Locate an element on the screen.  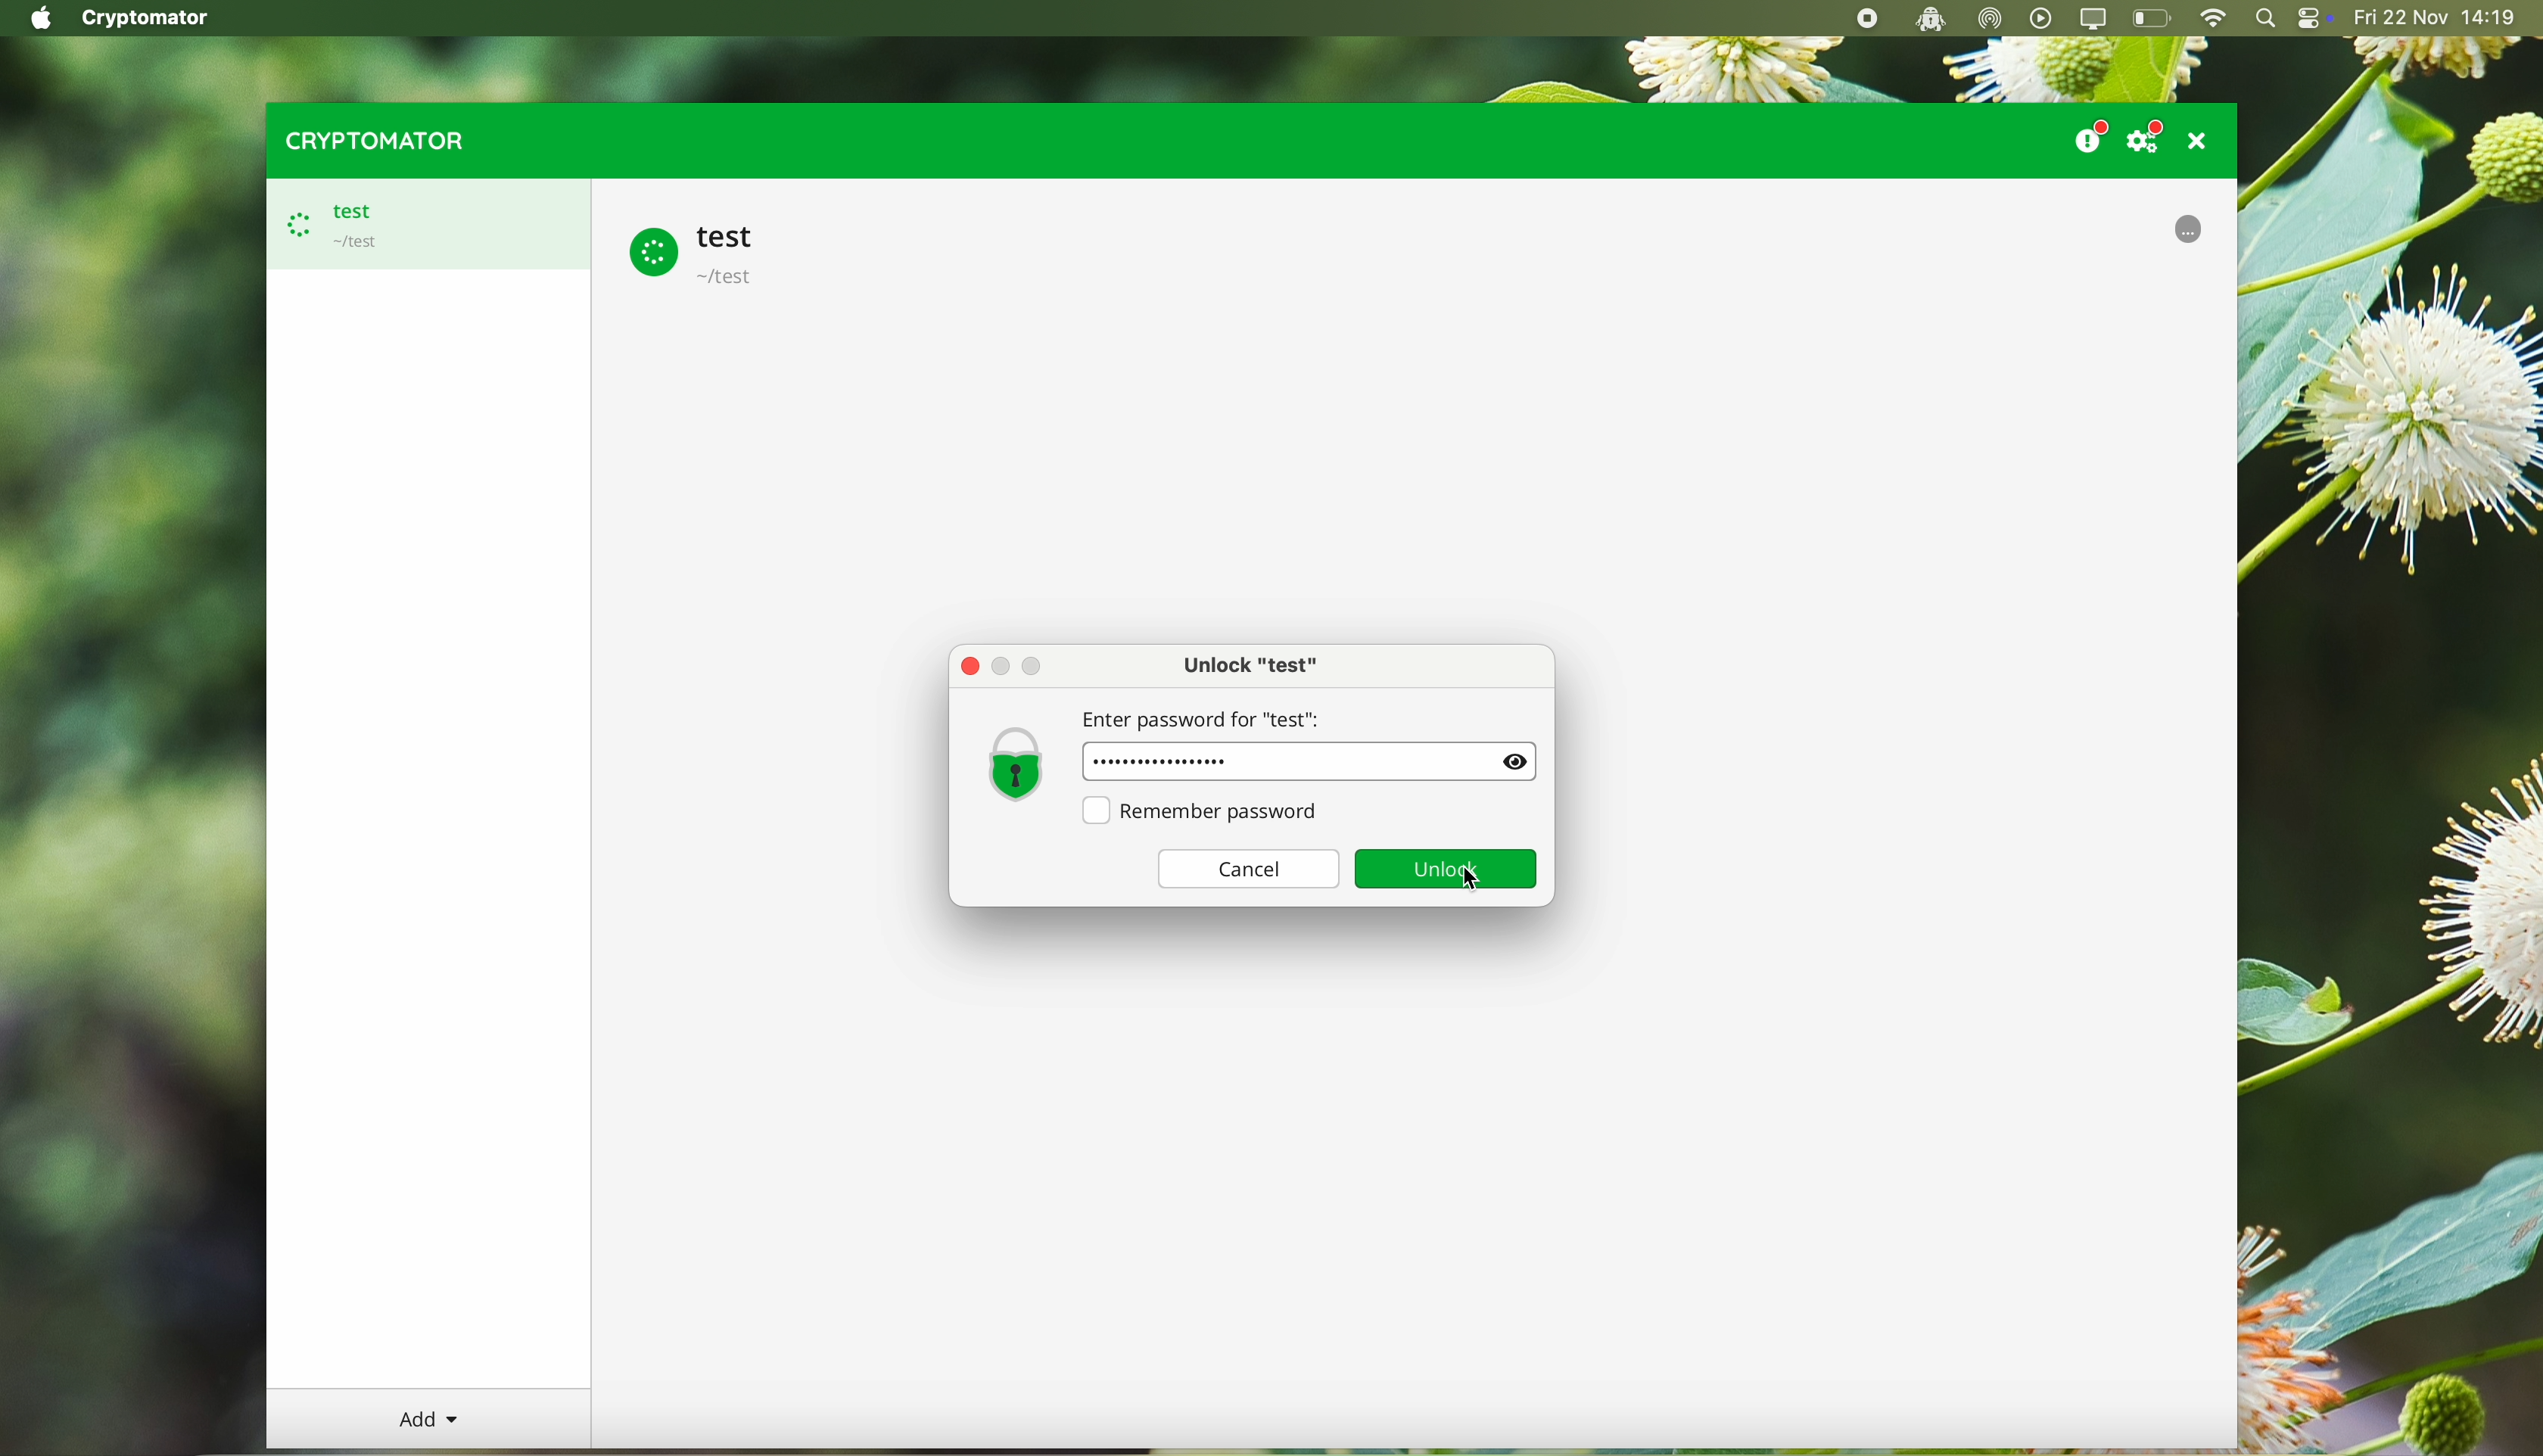
unlock test is located at coordinates (1255, 665).